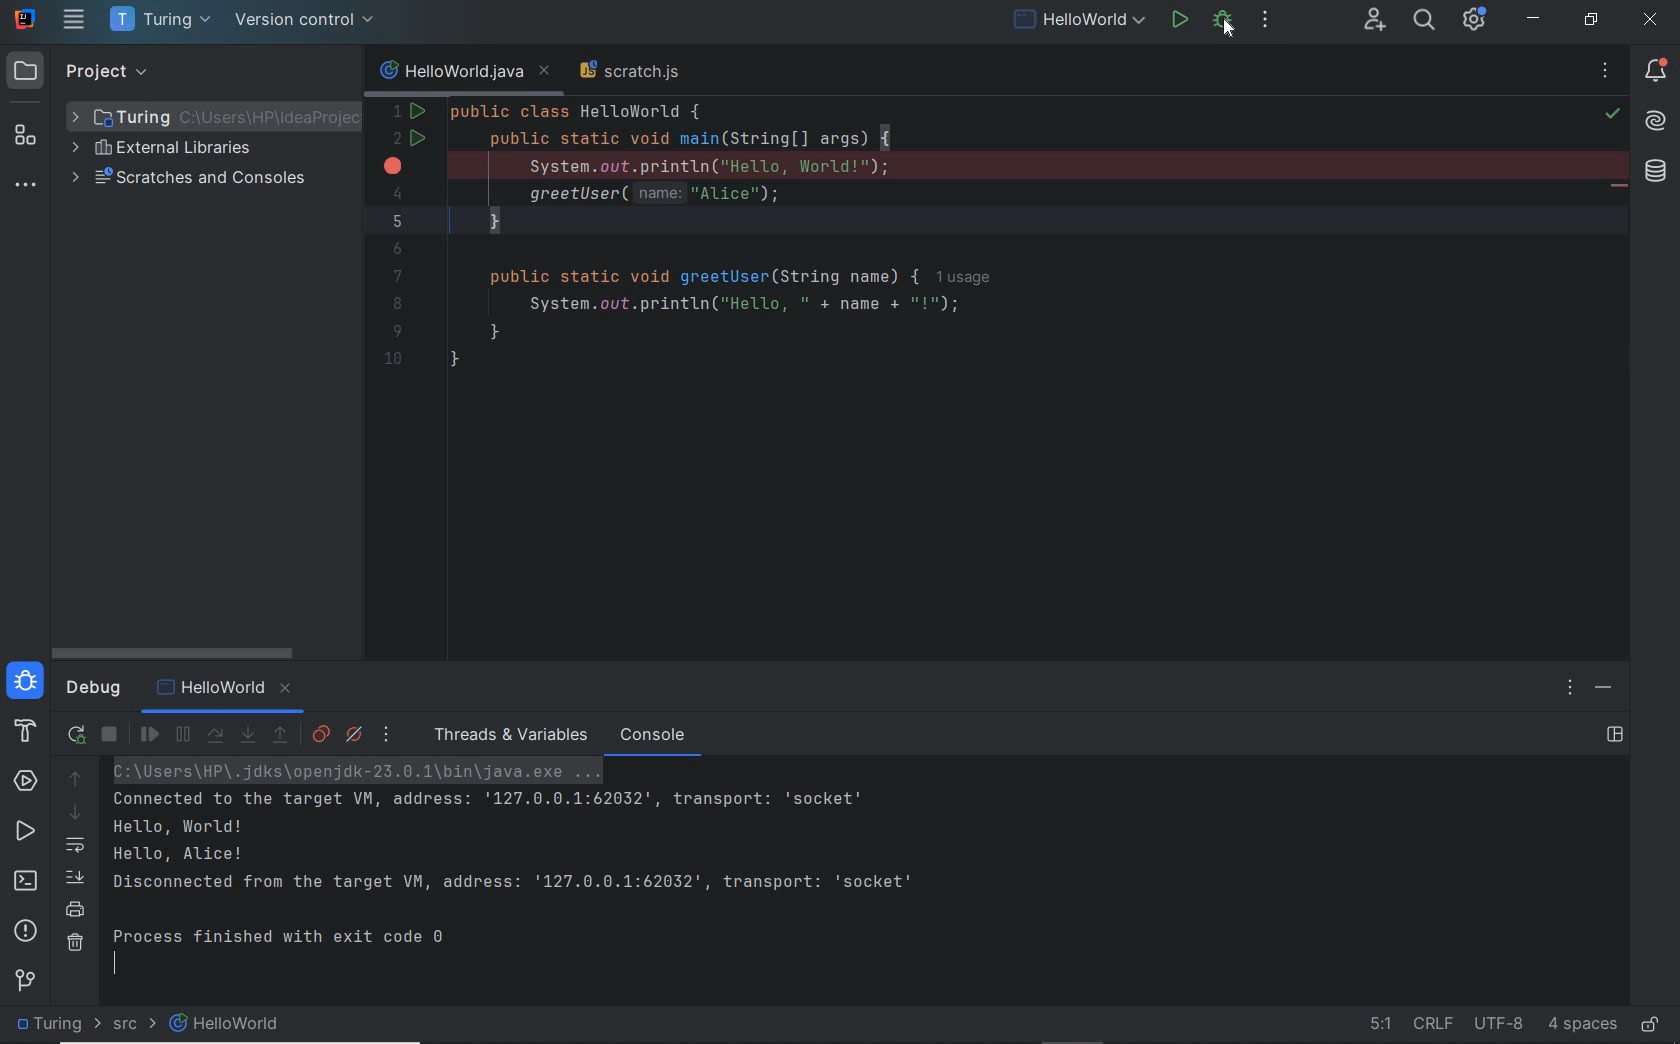 The height and width of the screenshot is (1044, 1680). Describe the element at coordinates (1656, 122) in the screenshot. I see `AI assistant` at that location.